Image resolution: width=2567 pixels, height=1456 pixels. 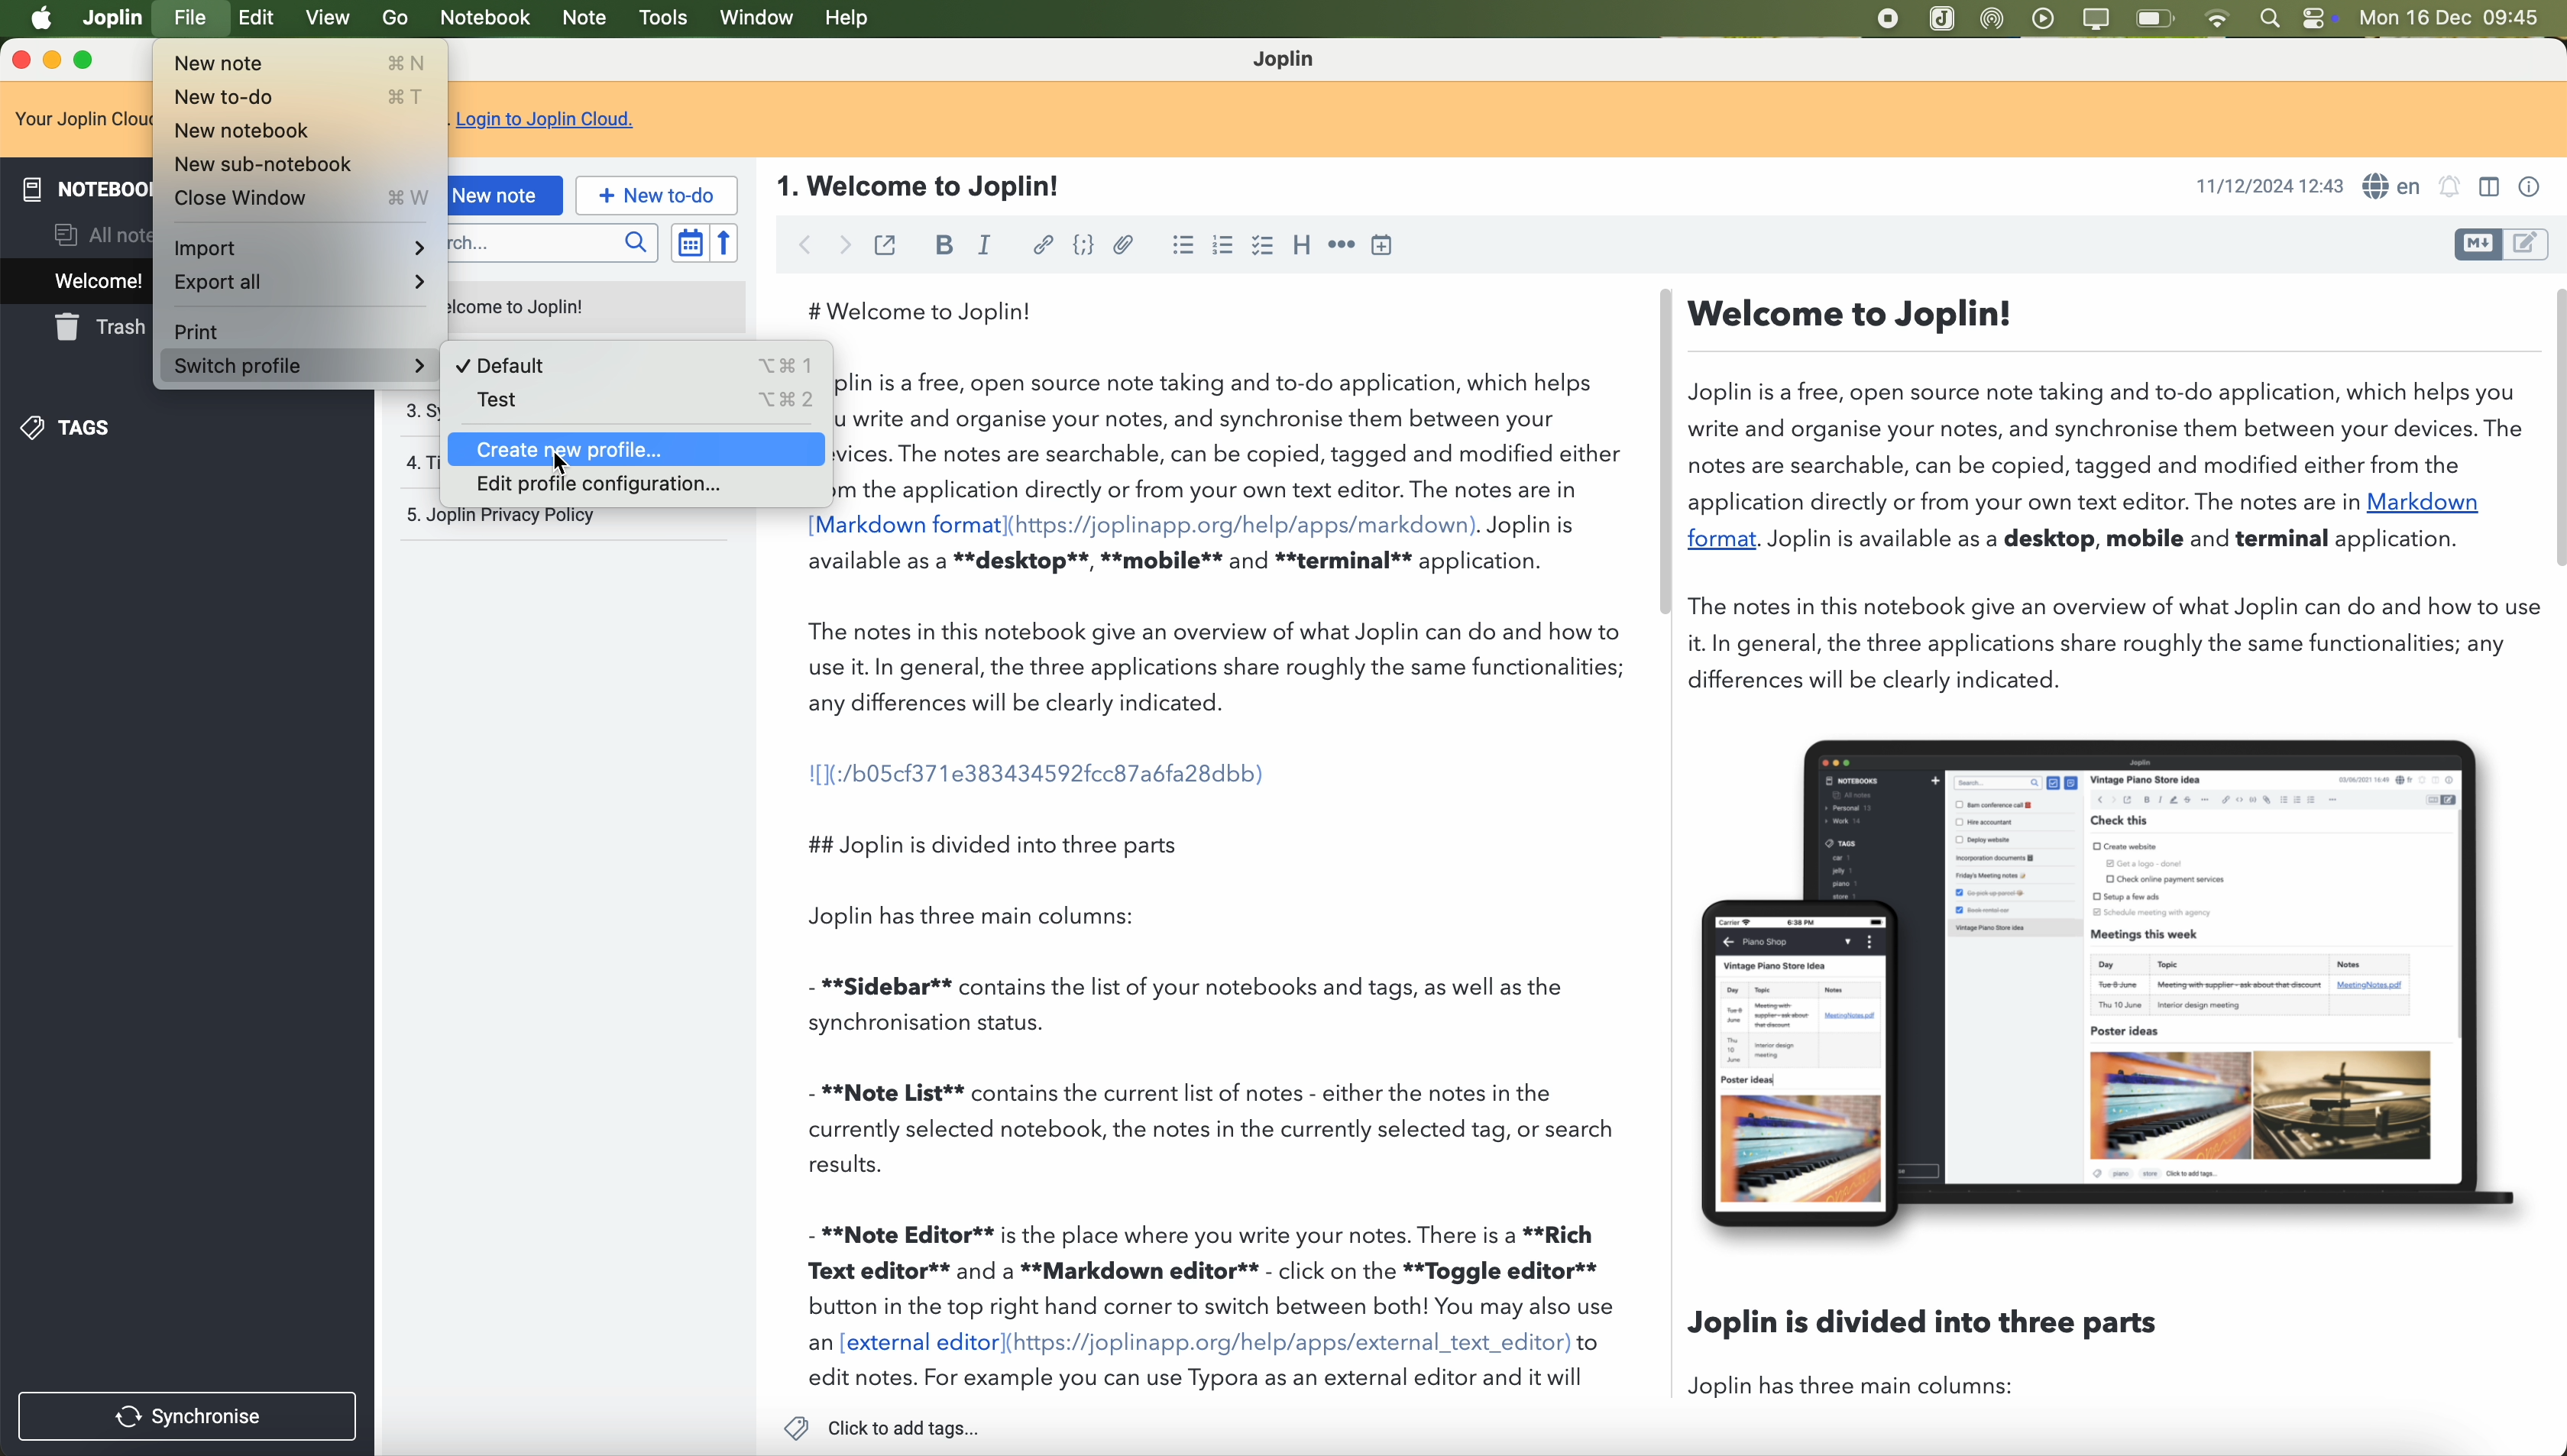 I want to click on hyperlink, so click(x=1043, y=247).